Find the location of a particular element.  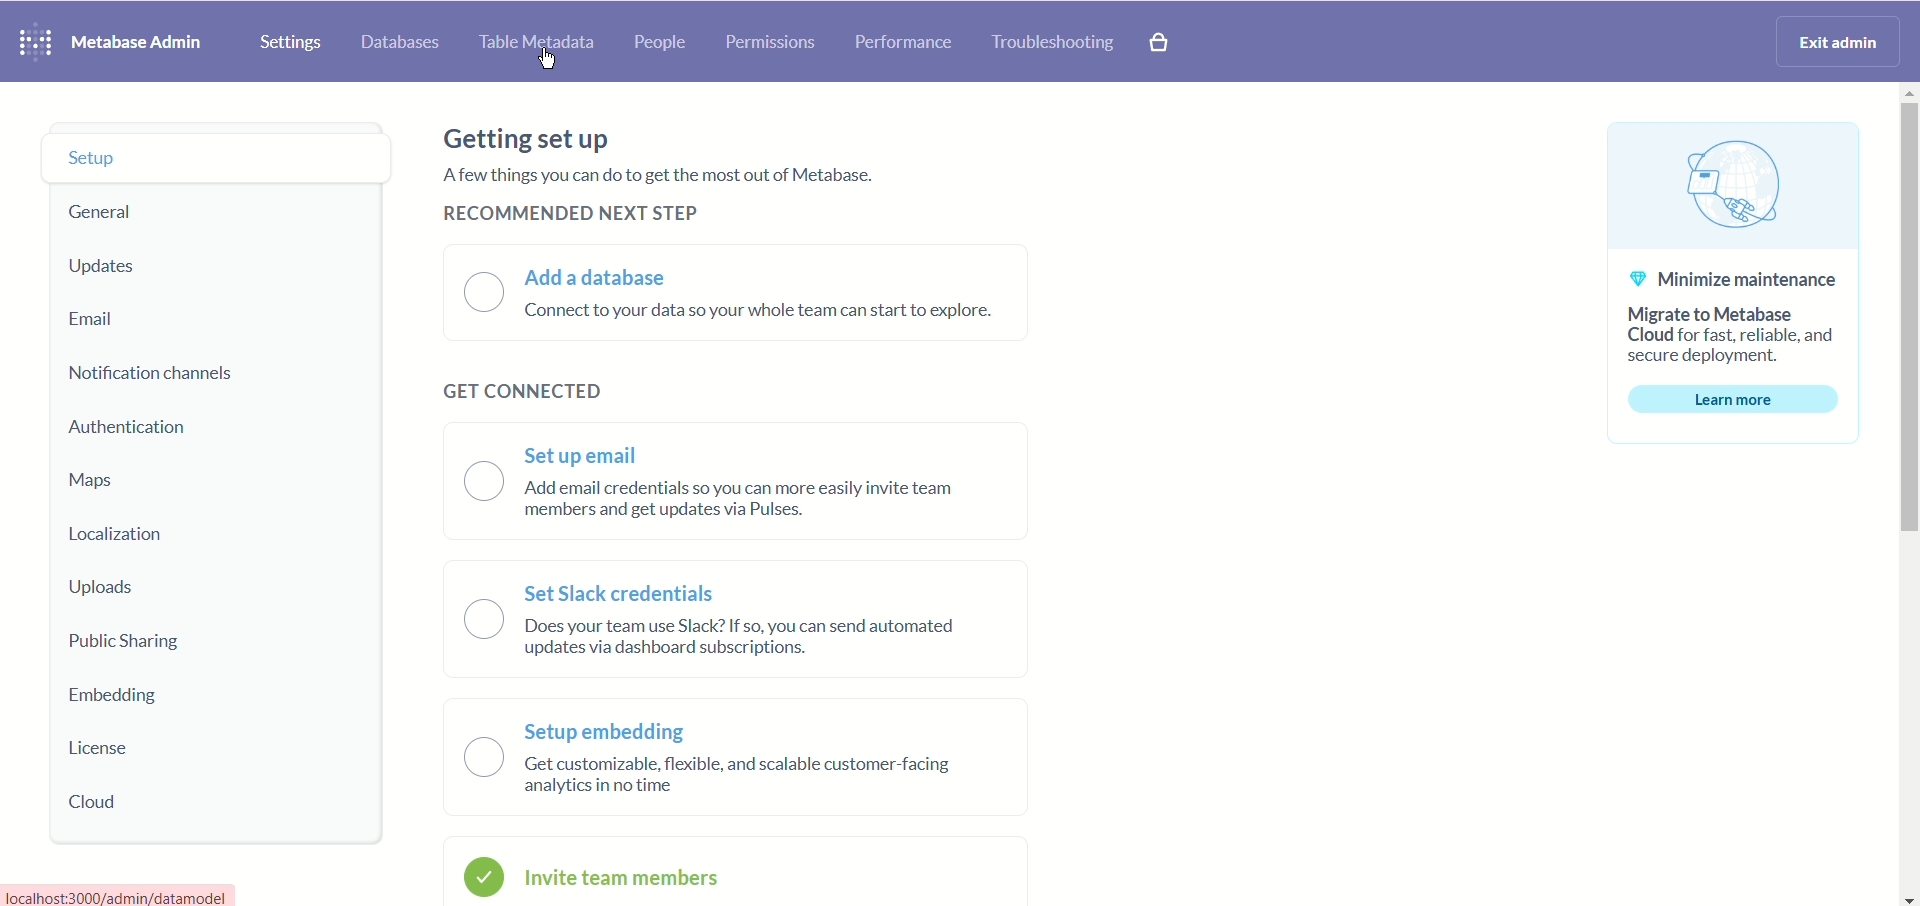

Learn more is located at coordinates (1739, 398).